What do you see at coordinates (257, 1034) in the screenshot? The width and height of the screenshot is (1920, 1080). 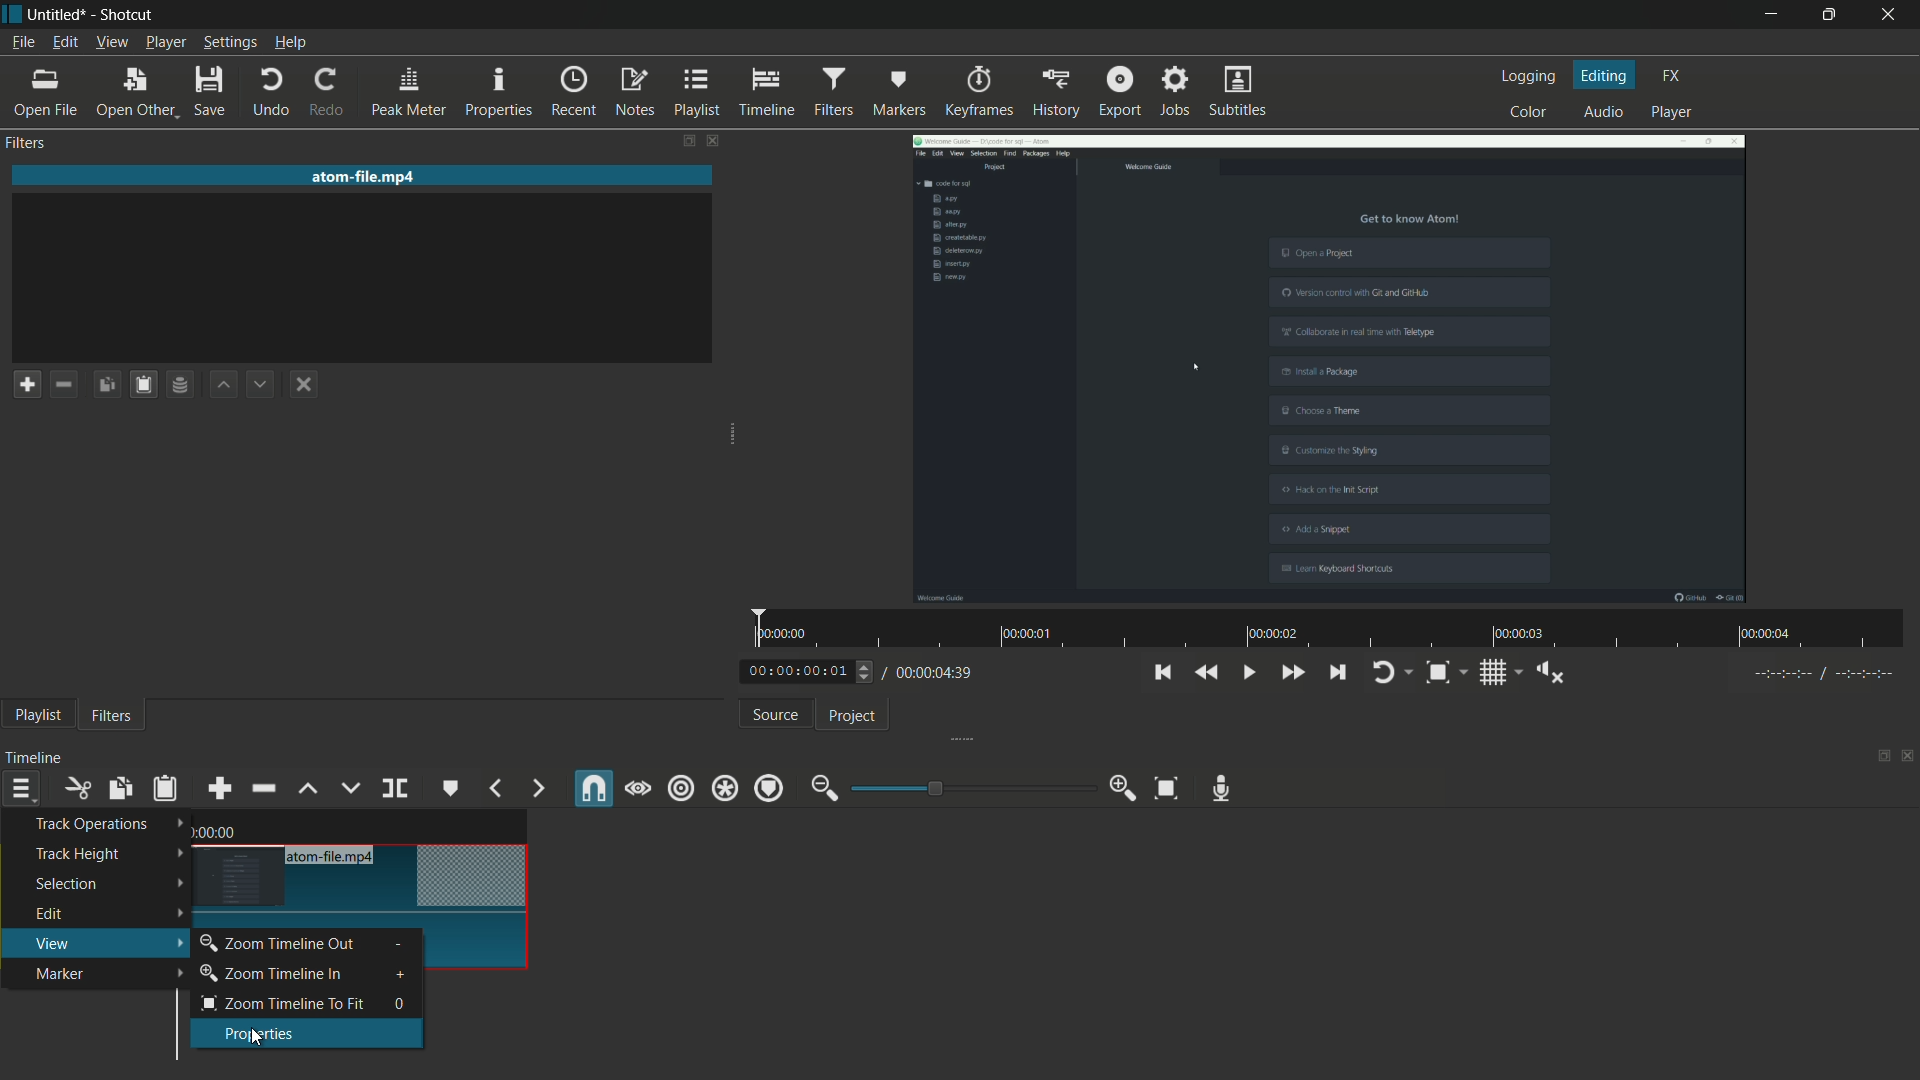 I see `properties` at bounding box center [257, 1034].